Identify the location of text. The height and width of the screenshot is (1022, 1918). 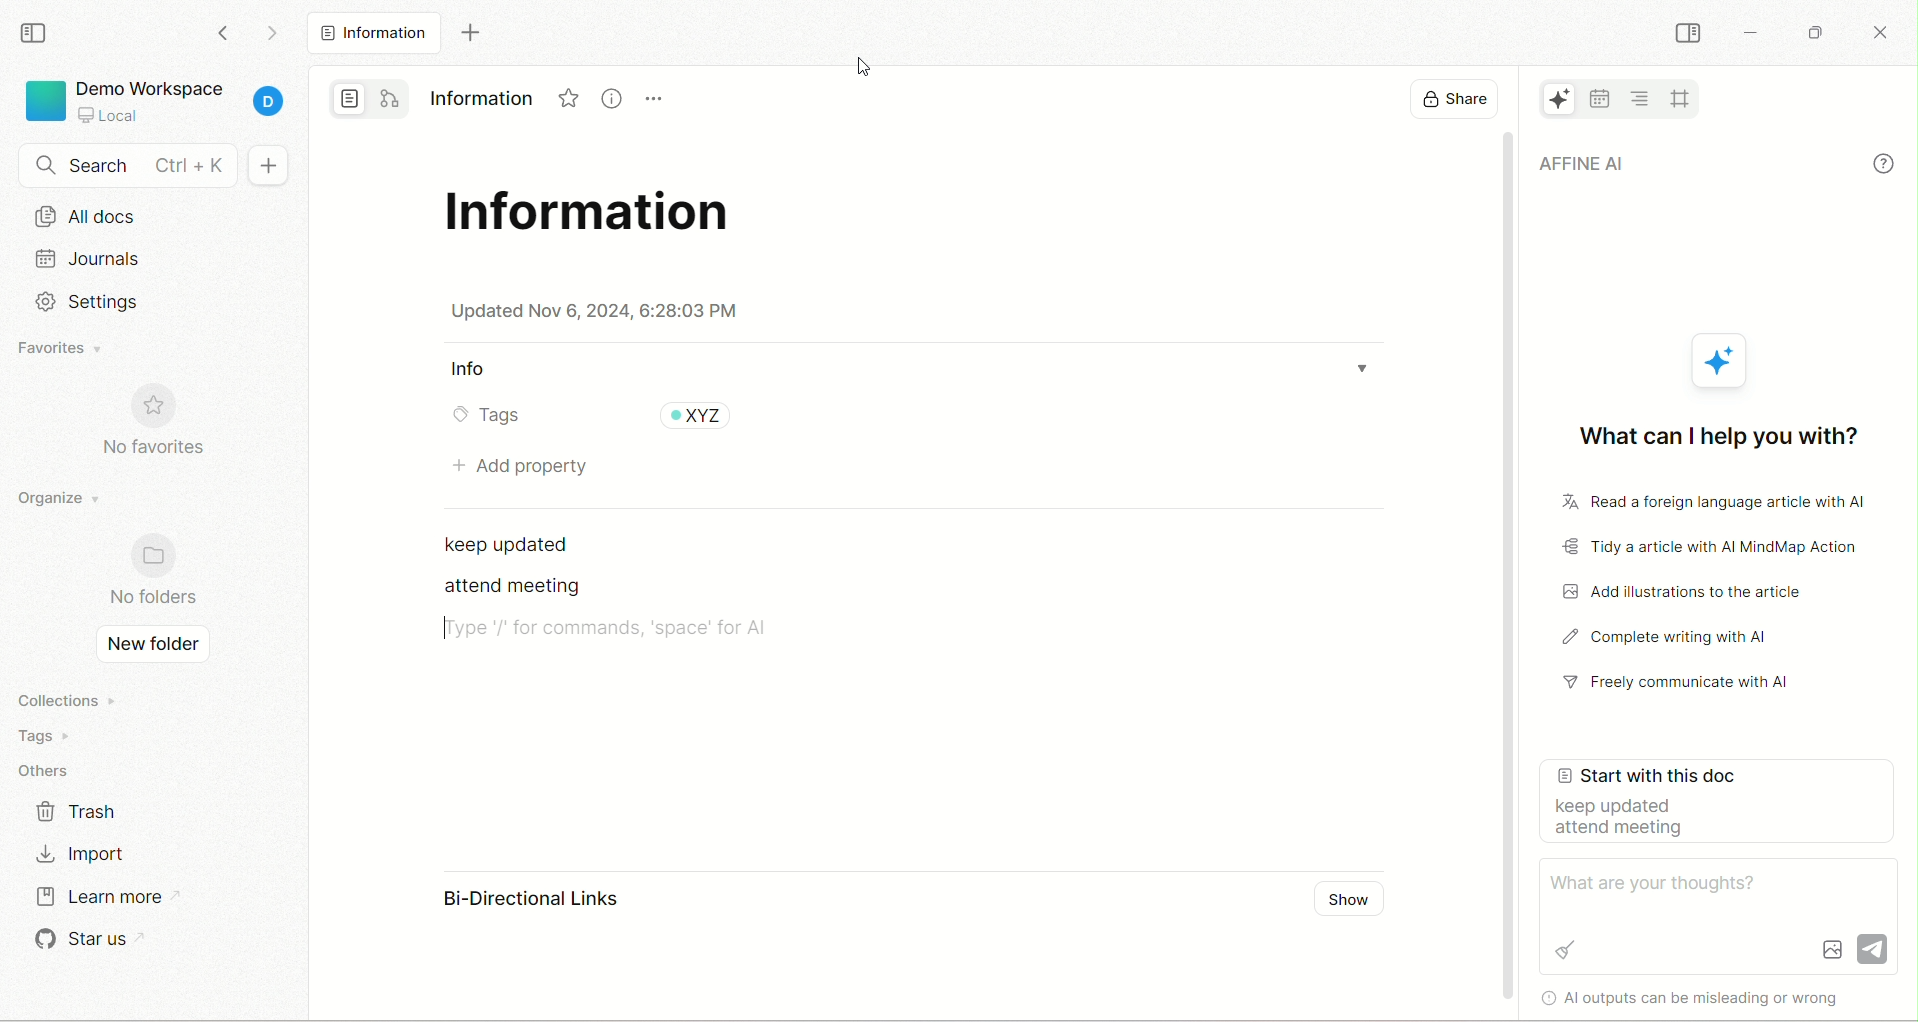
(517, 543).